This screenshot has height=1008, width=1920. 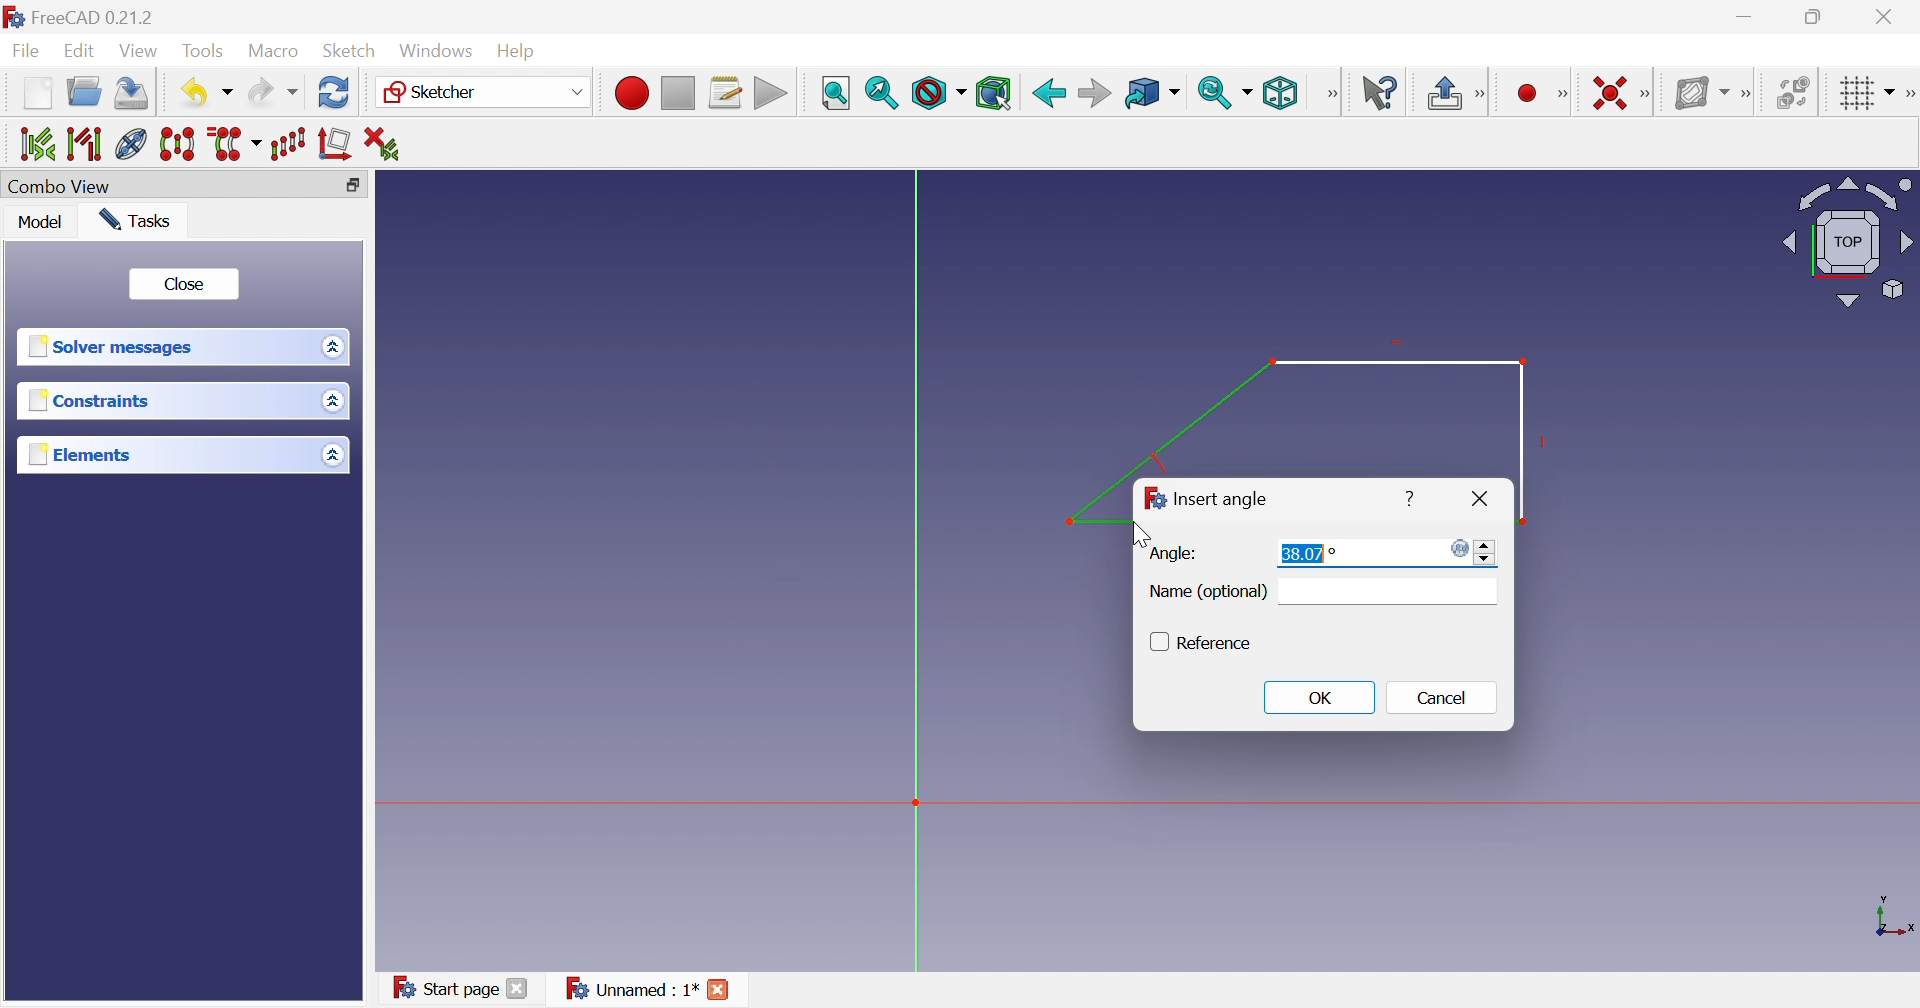 I want to click on Increase, so click(x=1486, y=544).